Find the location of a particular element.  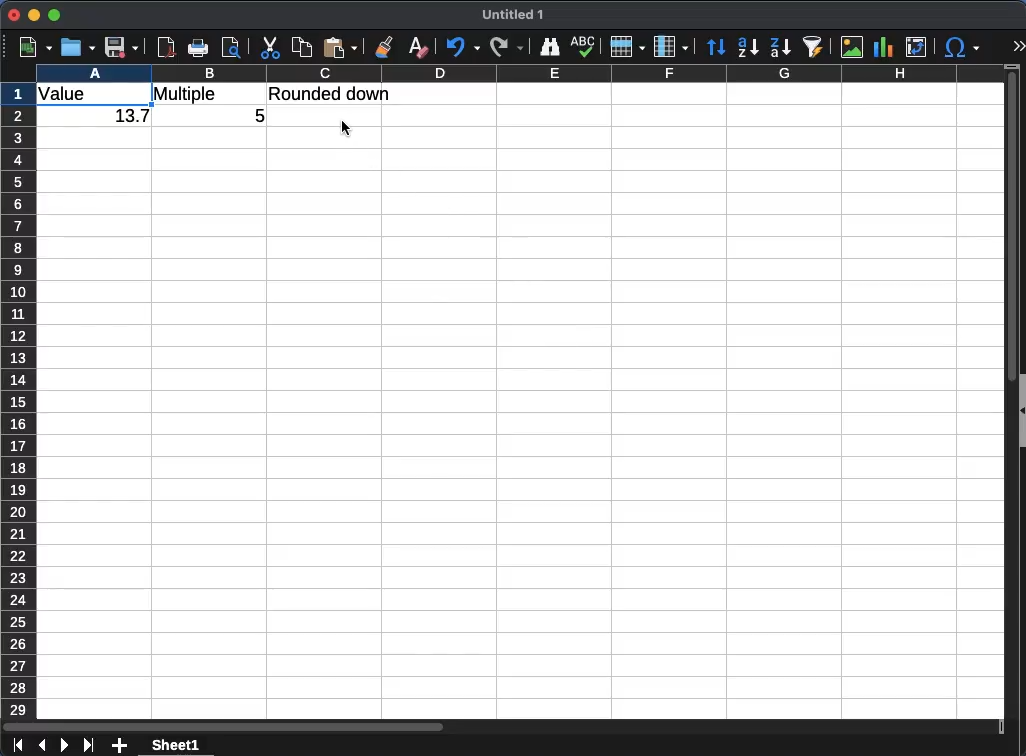

clear formatting is located at coordinates (421, 47).